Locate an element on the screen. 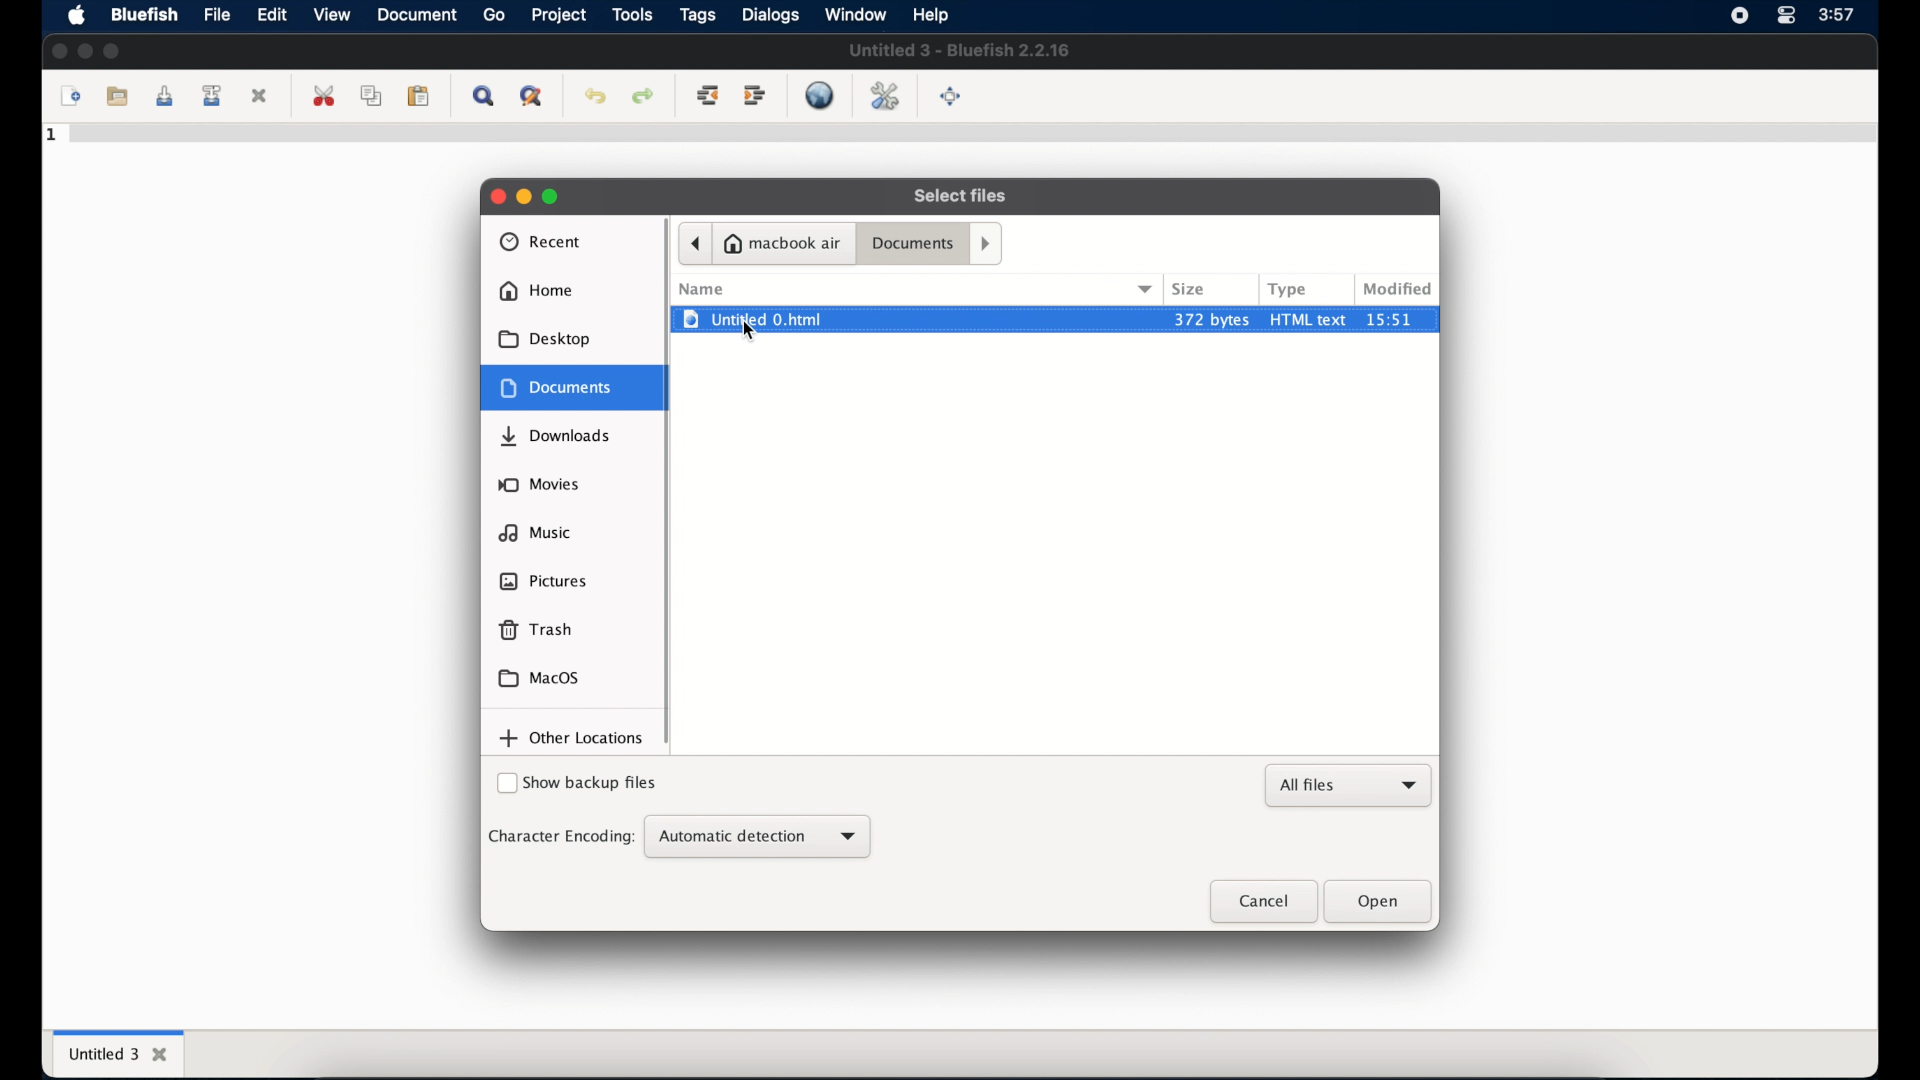 This screenshot has width=1920, height=1080. document is located at coordinates (418, 14).